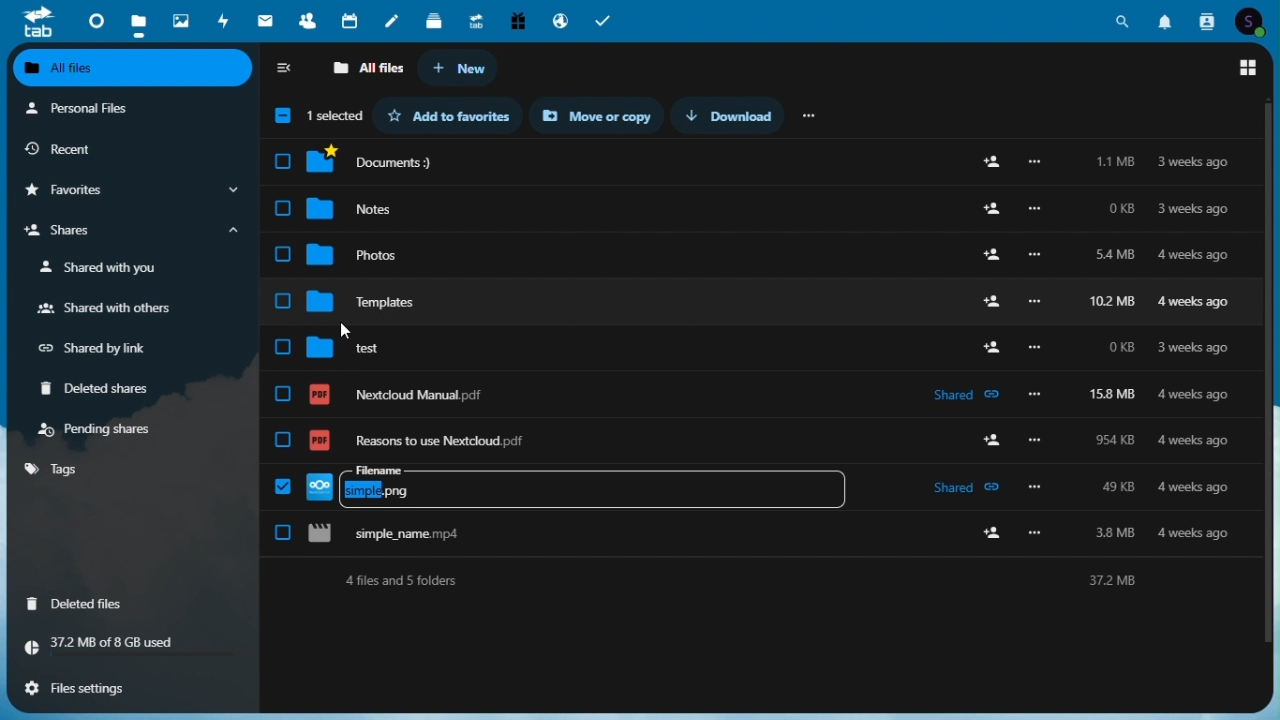 The height and width of the screenshot is (720, 1280). What do you see at coordinates (762, 580) in the screenshot?
I see `4 files and 5 folders` at bounding box center [762, 580].